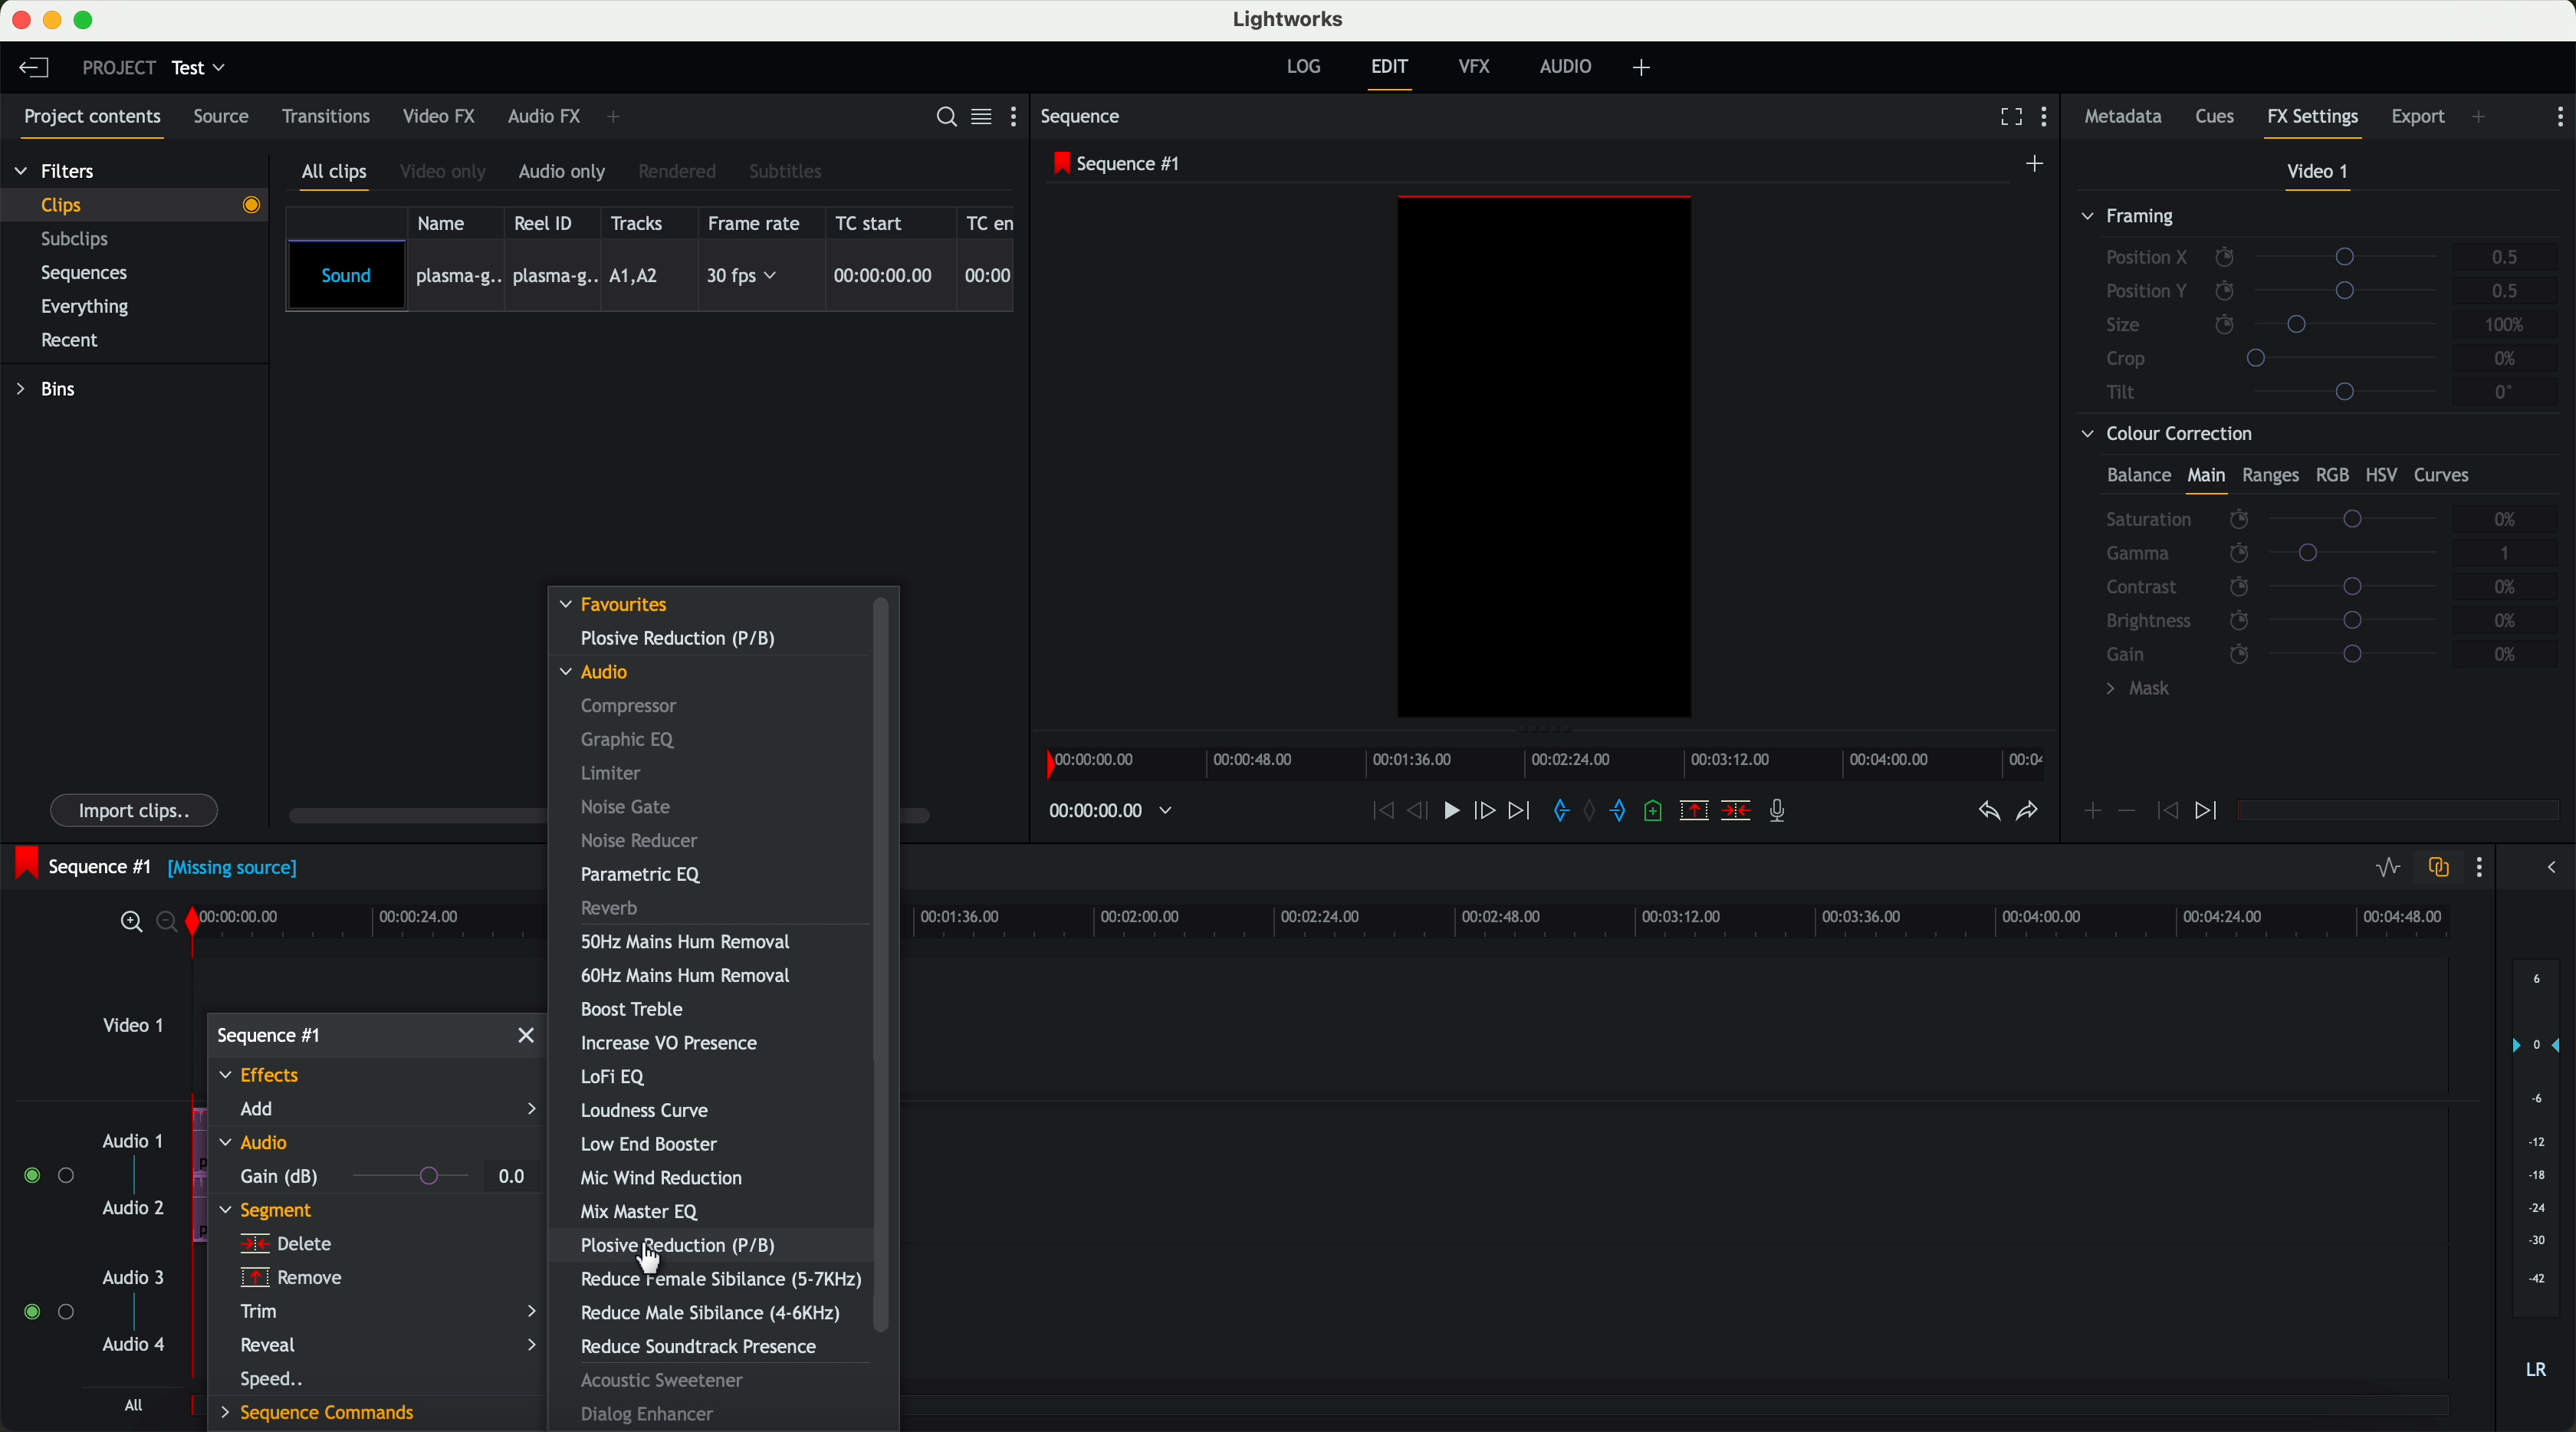 This screenshot has width=2576, height=1432. I want to click on timeline, so click(1552, 764).